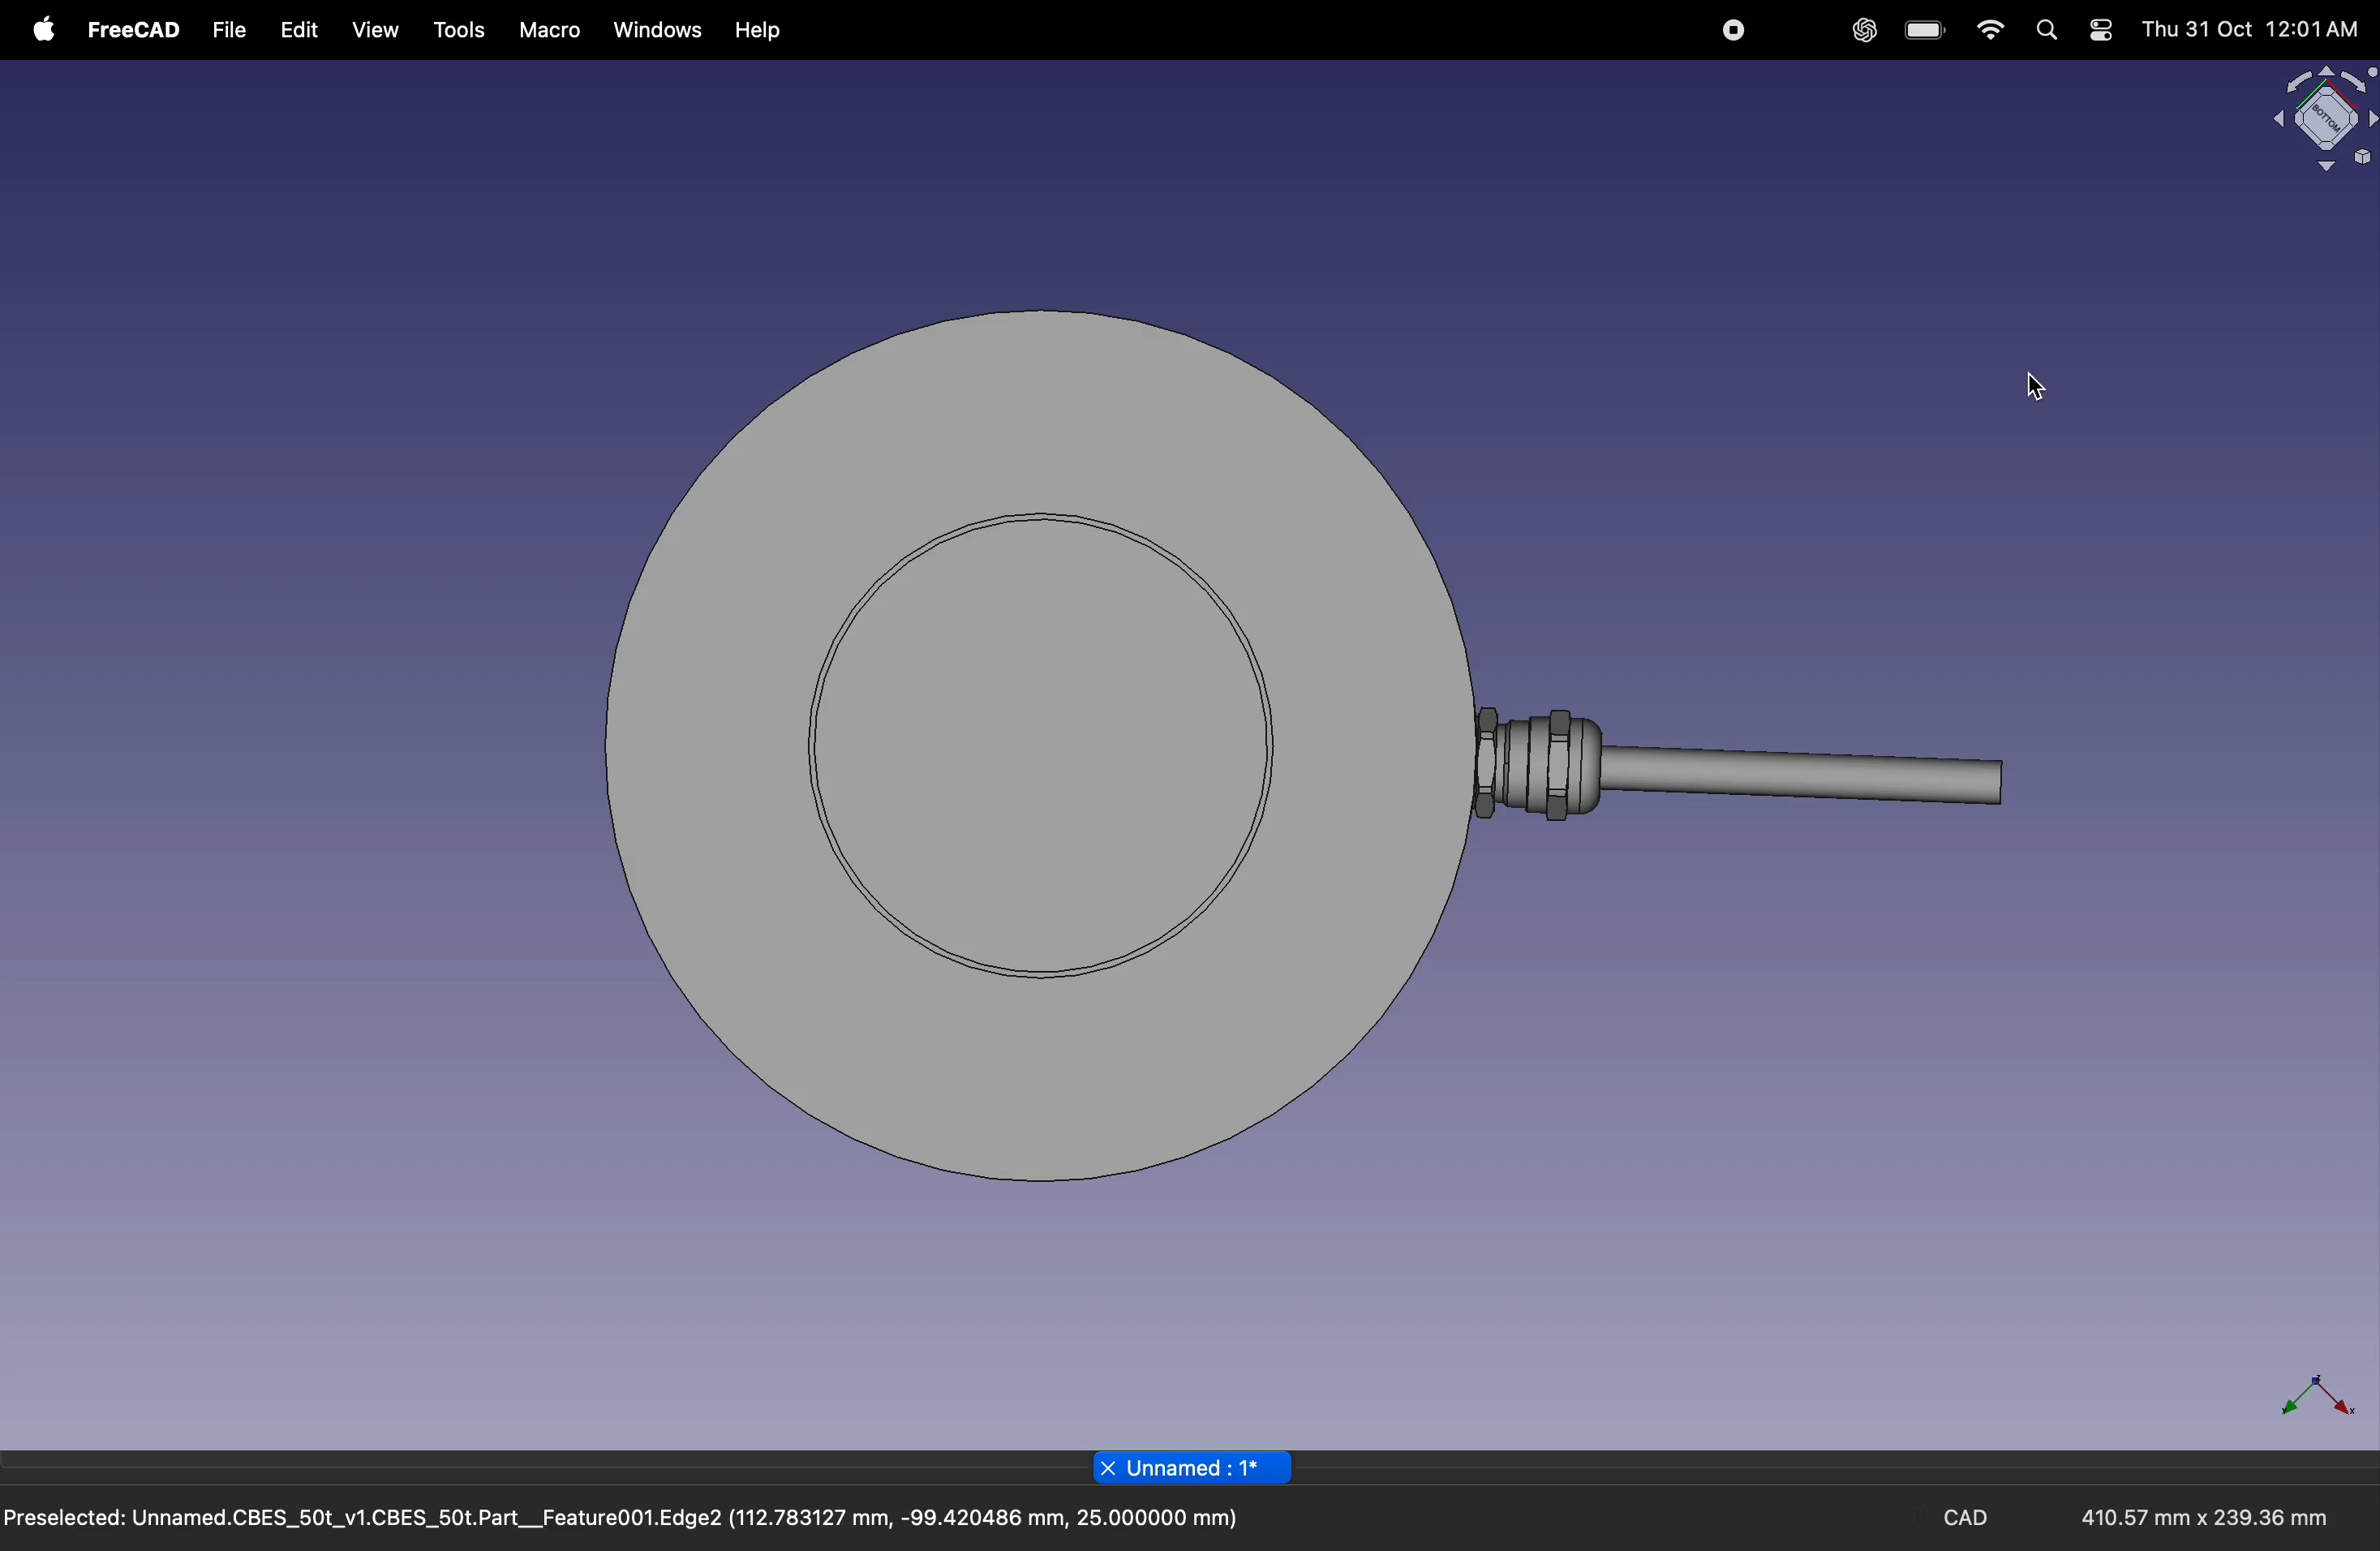 This screenshot has height=1551, width=2380. Describe the element at coordinates (1927, 31) in the screenshot. I see `battery` at that location.